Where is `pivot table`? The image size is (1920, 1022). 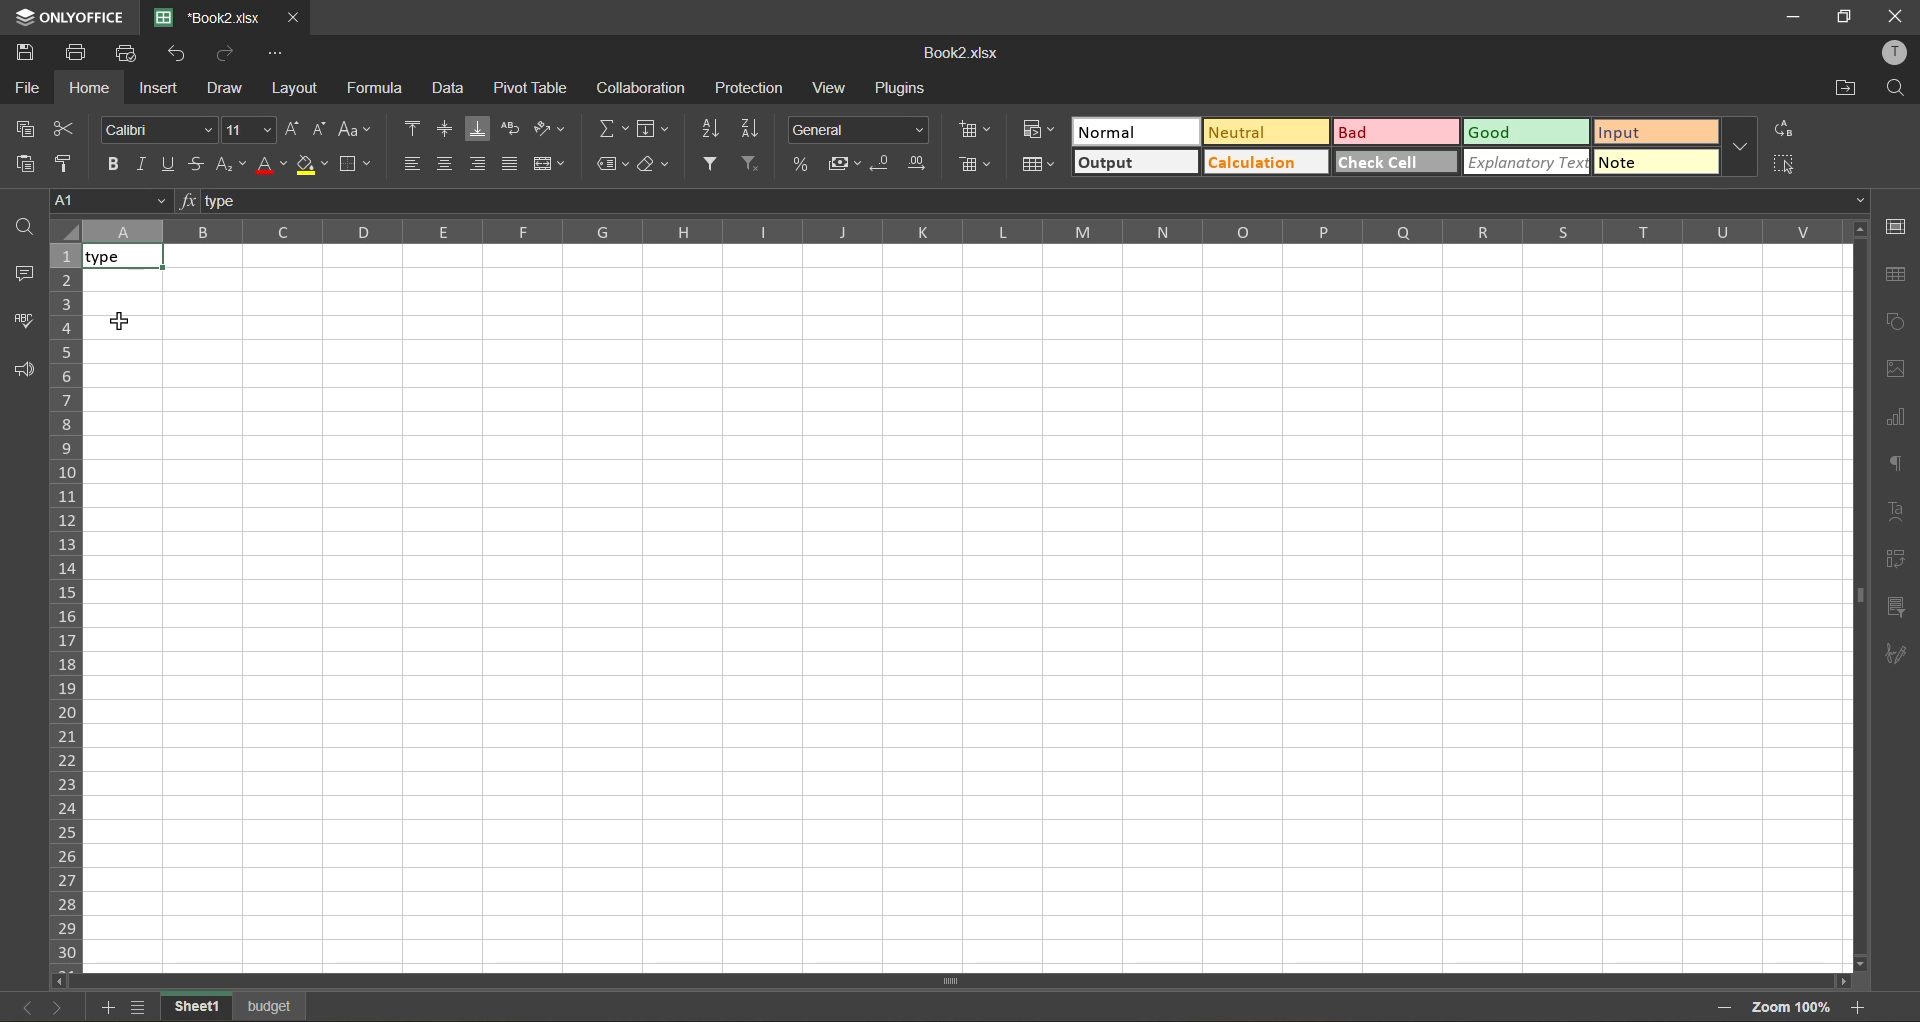 pivot table is located at coordinates (535, 89).